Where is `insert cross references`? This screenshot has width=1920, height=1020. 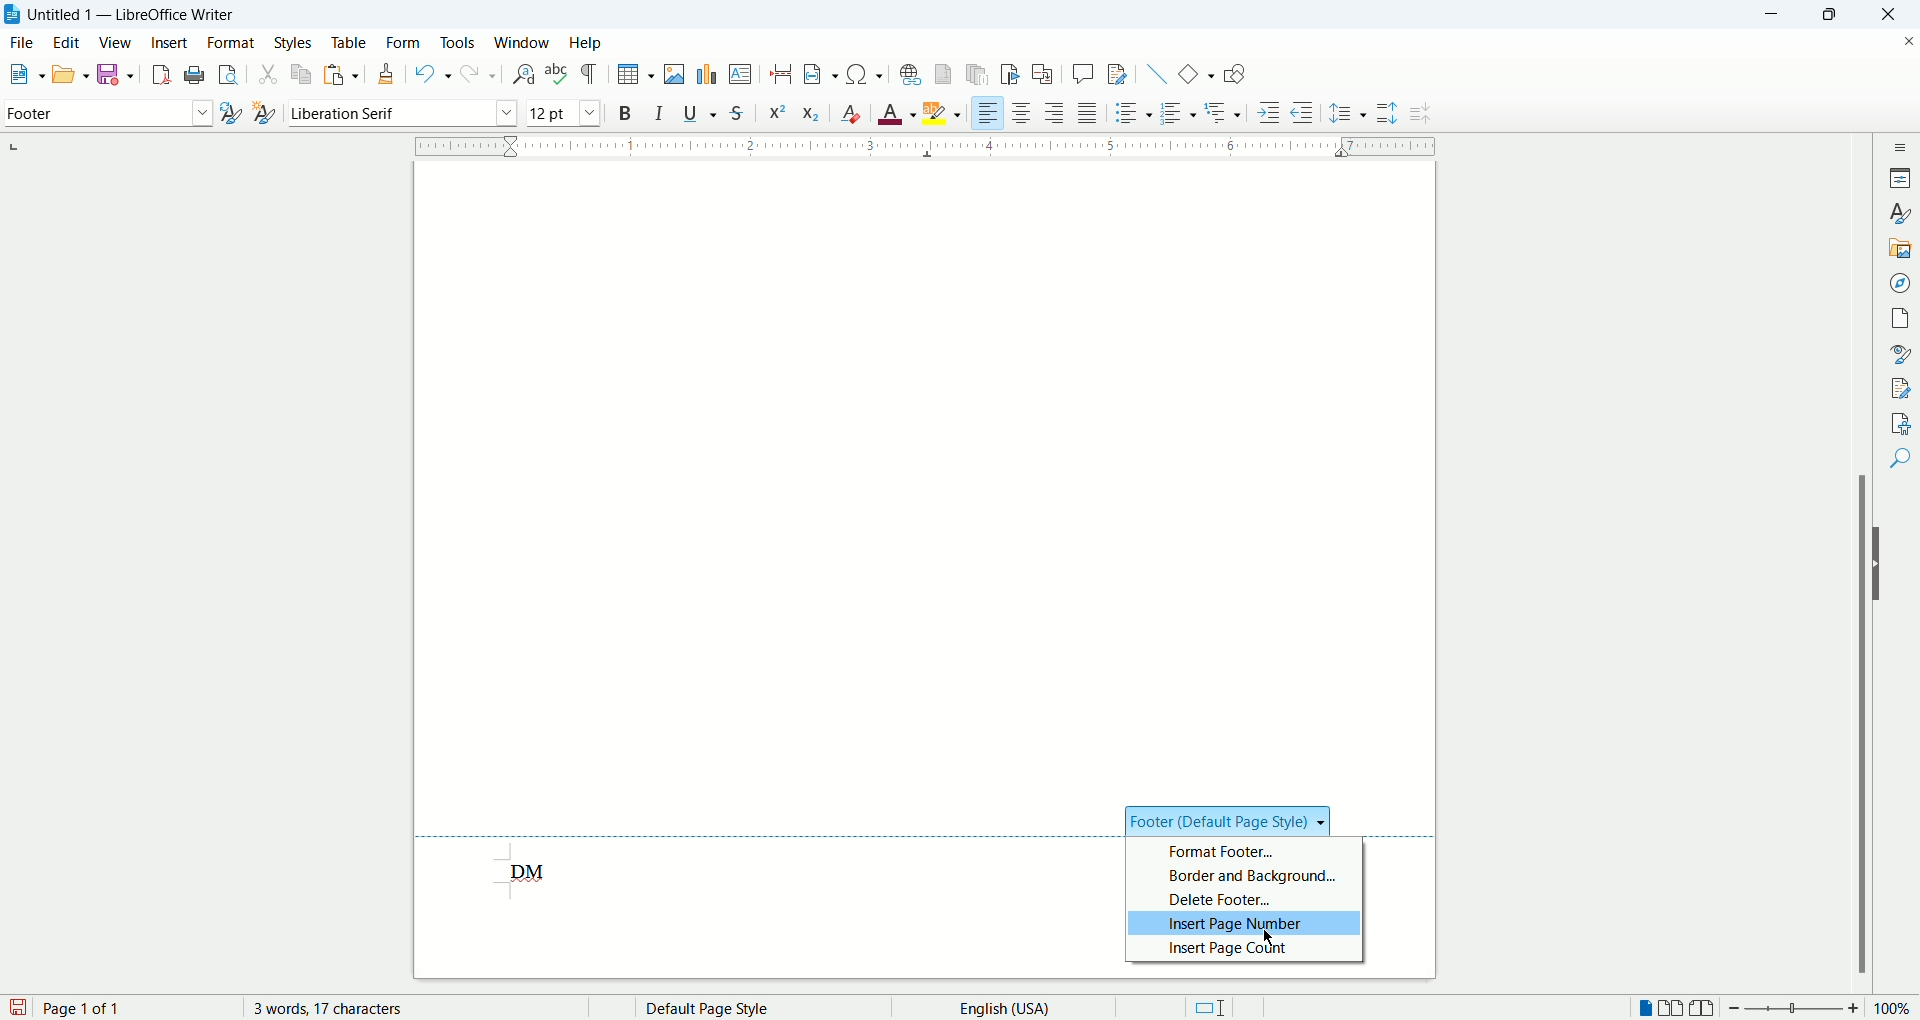 insert cross references is located at coordinates (1043, 75).